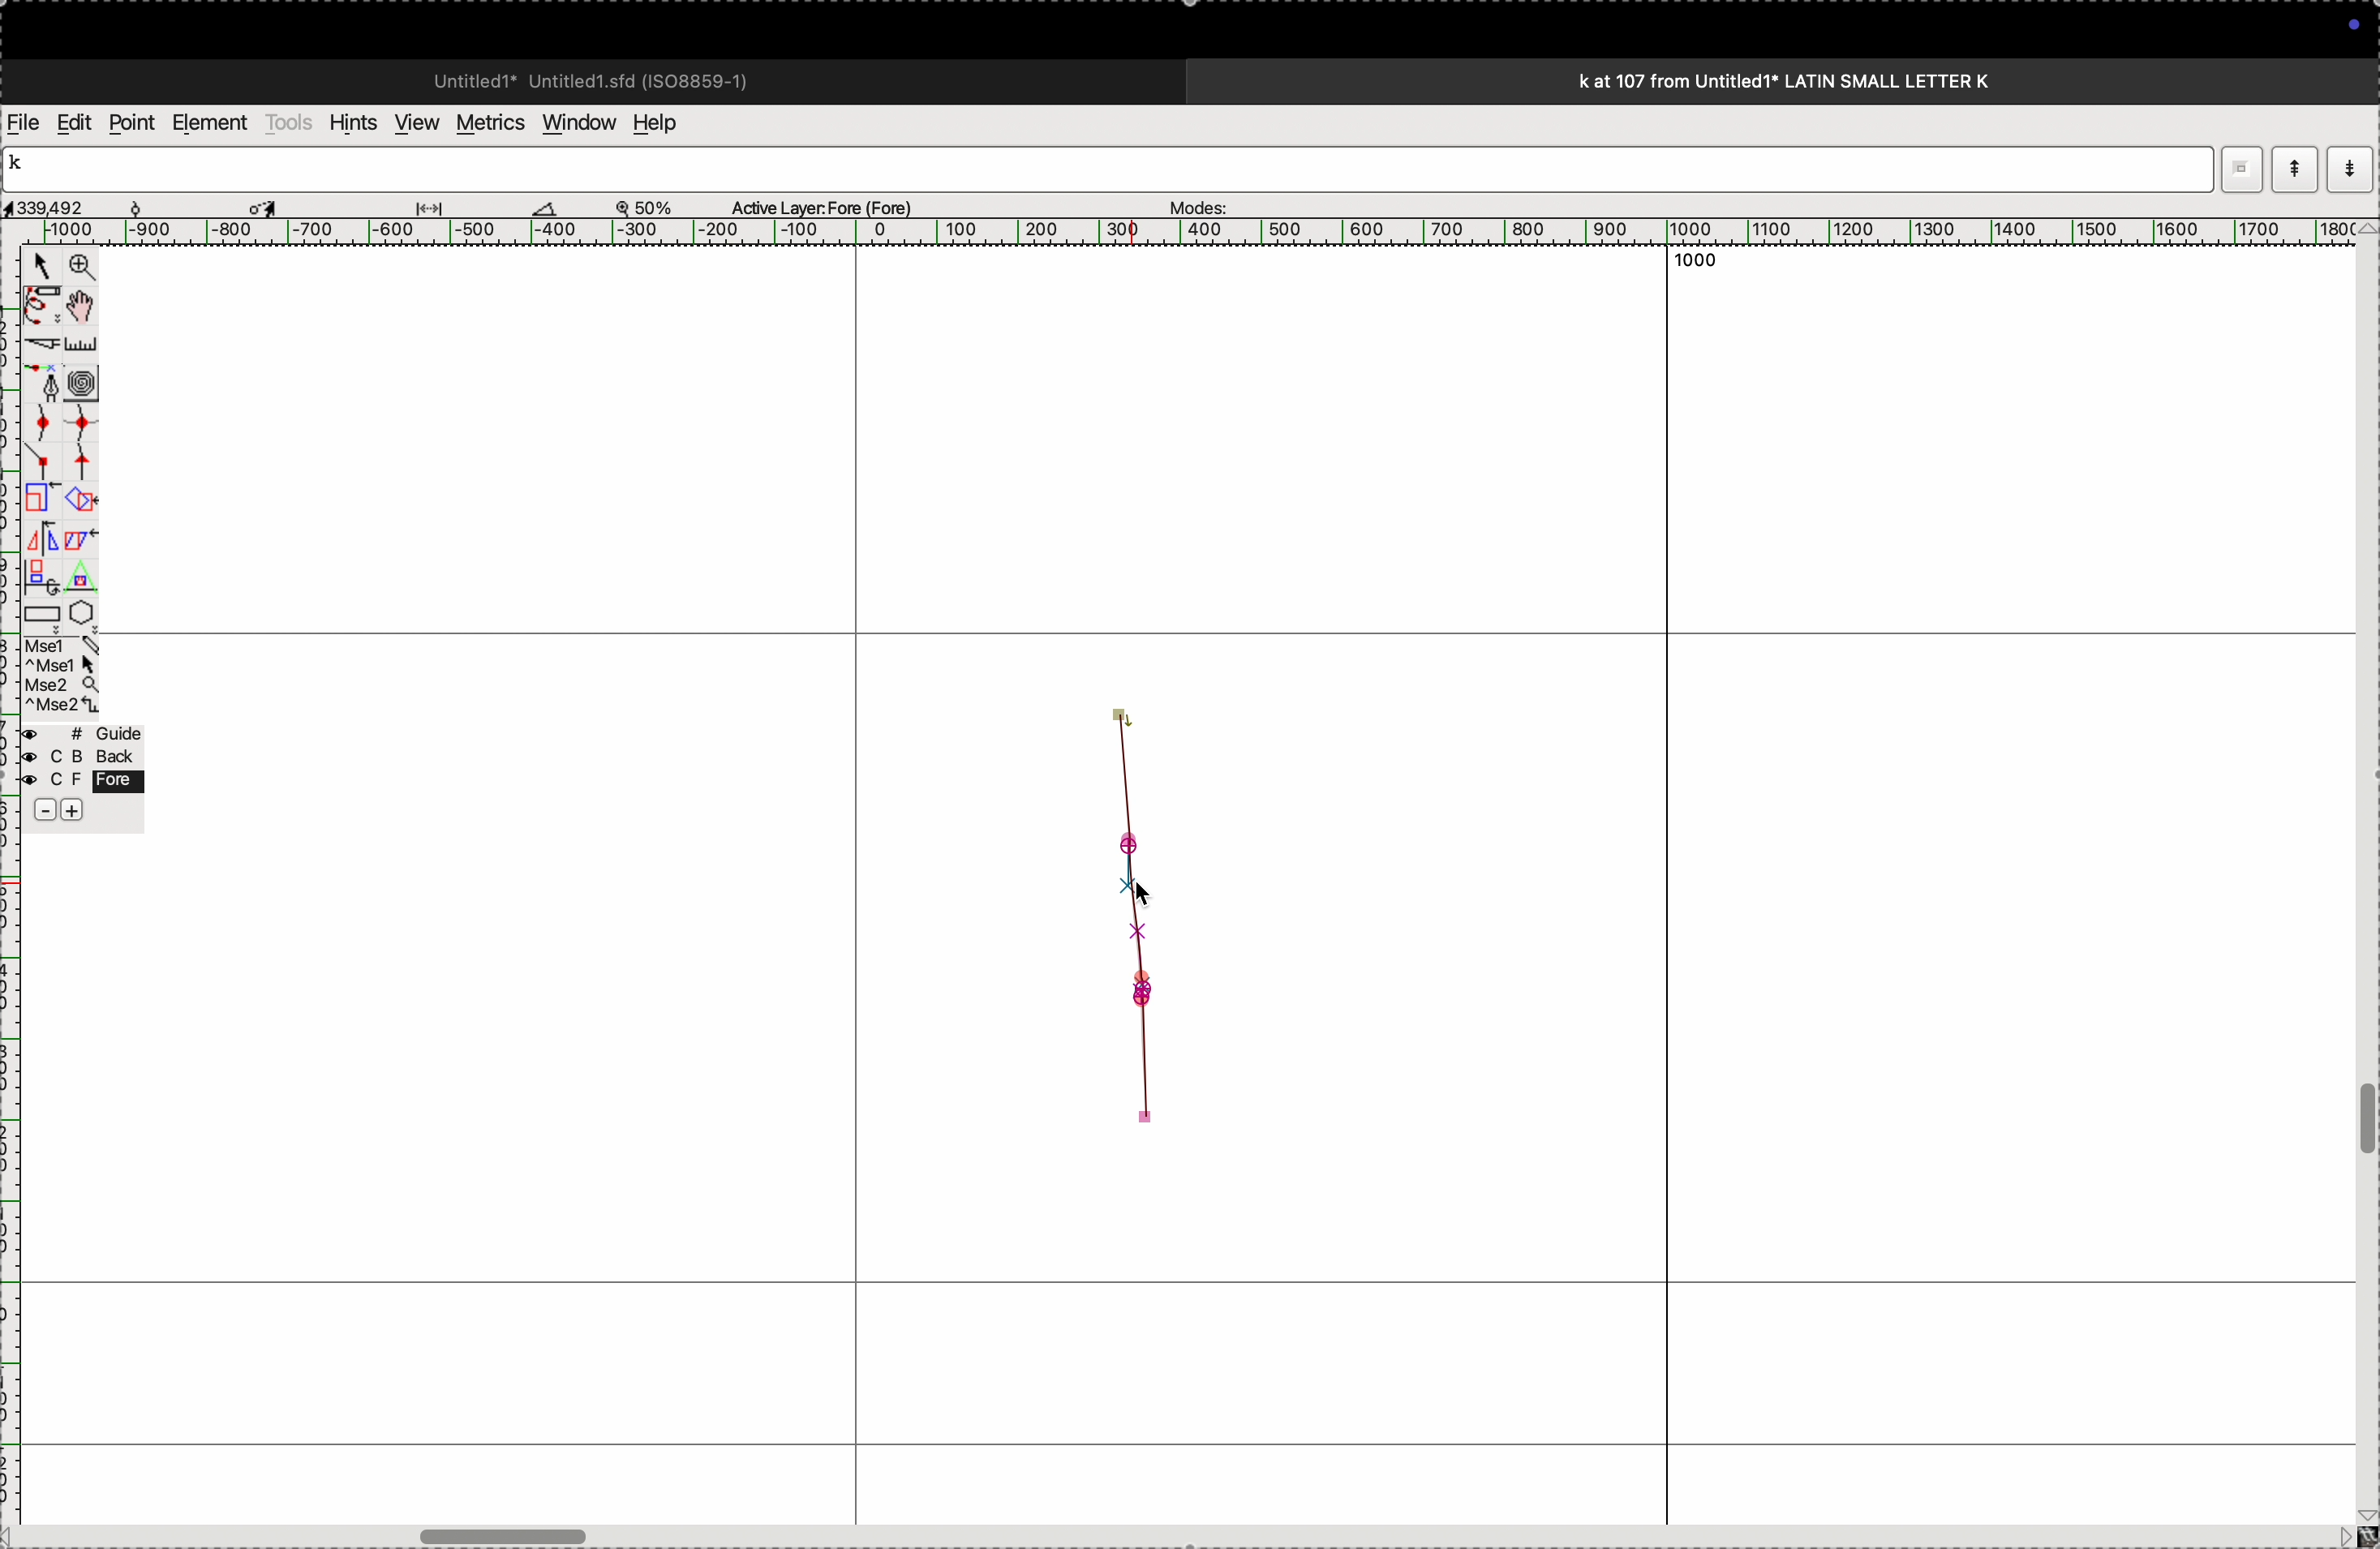 The width and height of the screenshot is (2380, 1549). I want to click on restore down, so click(2239, 173).